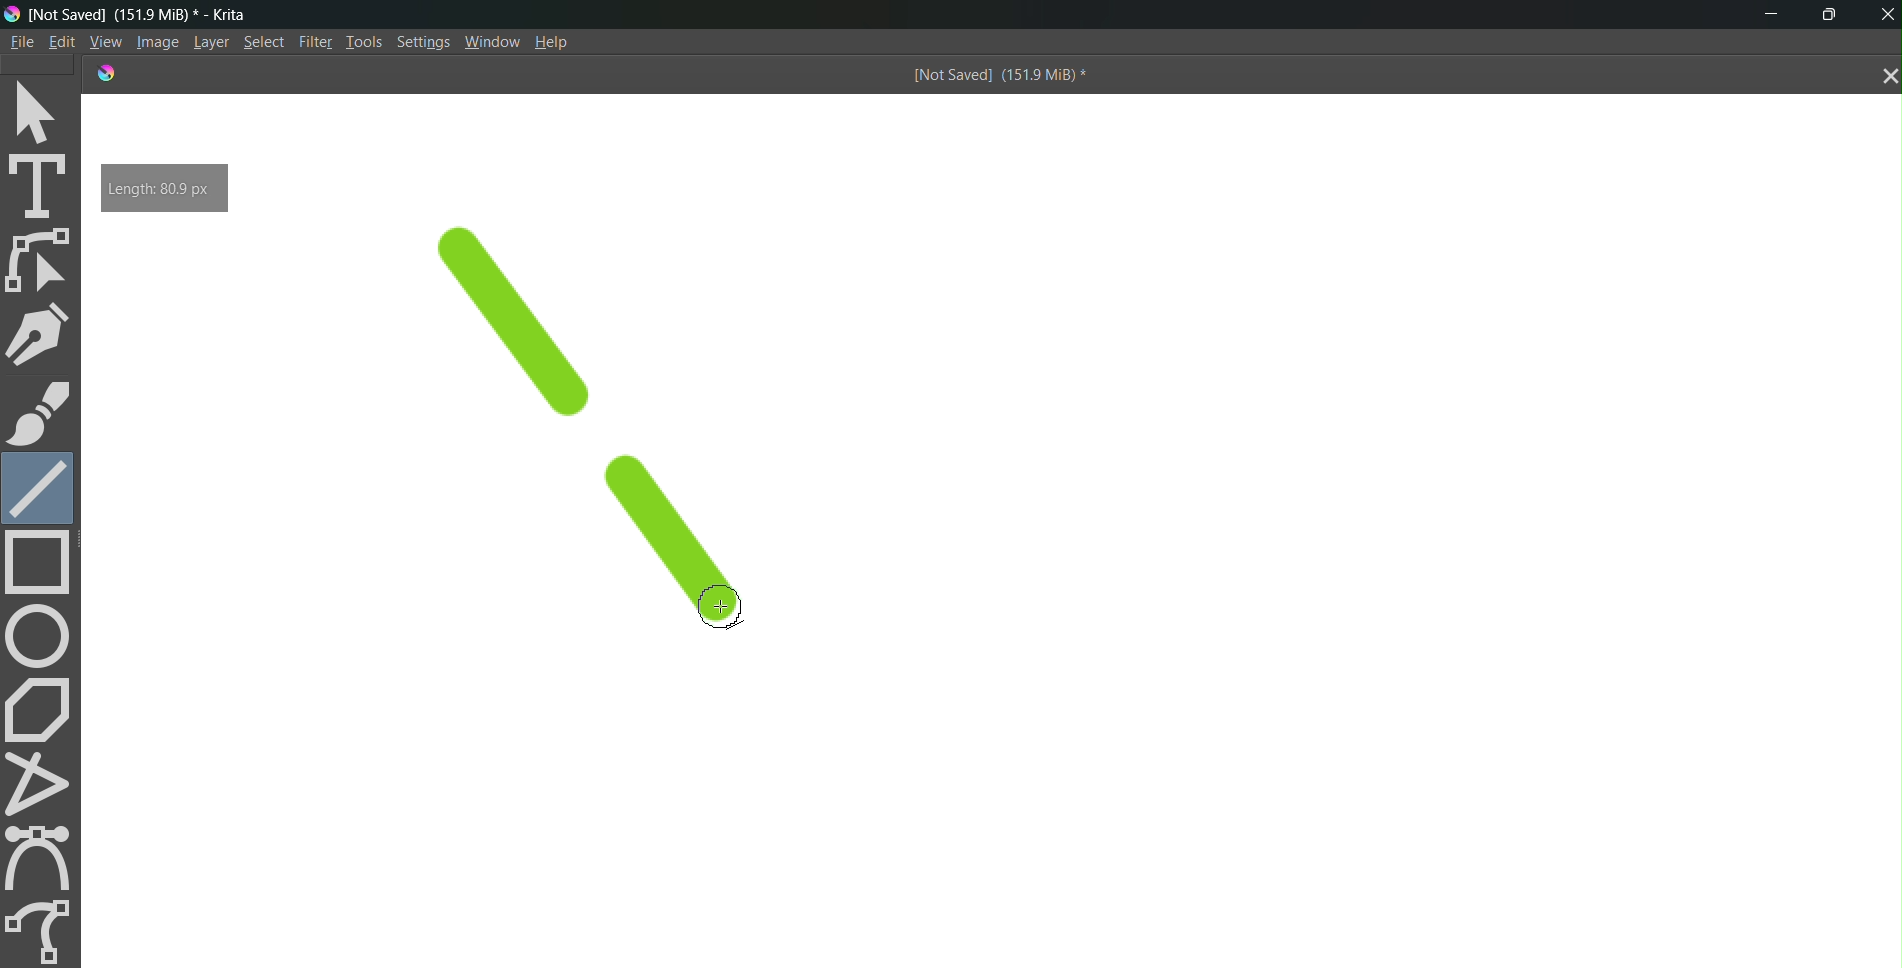 The width and height of the screenshot is (1902, 968). Describe the element at coordinates (661, 555) in the screenshot. I see `line` at that location.